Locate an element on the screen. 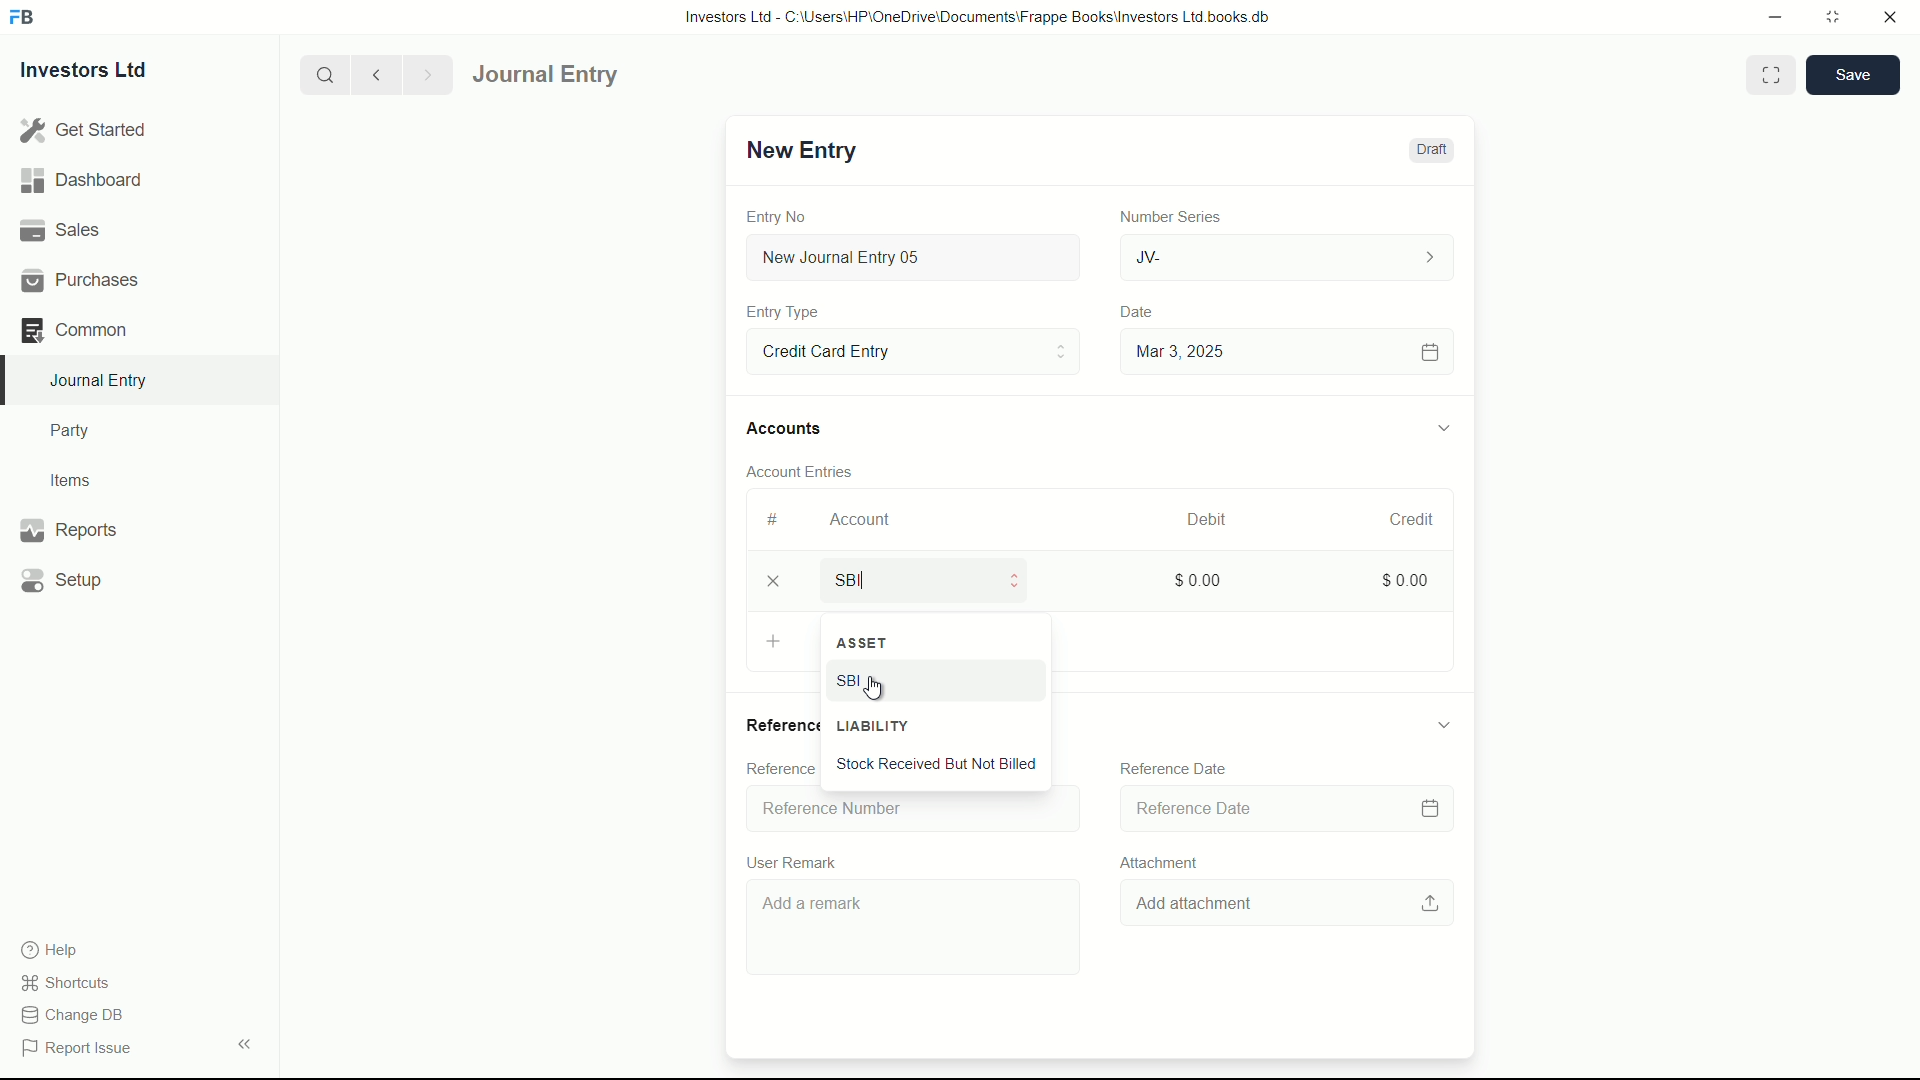  previous is located at coordinates (374, 74).